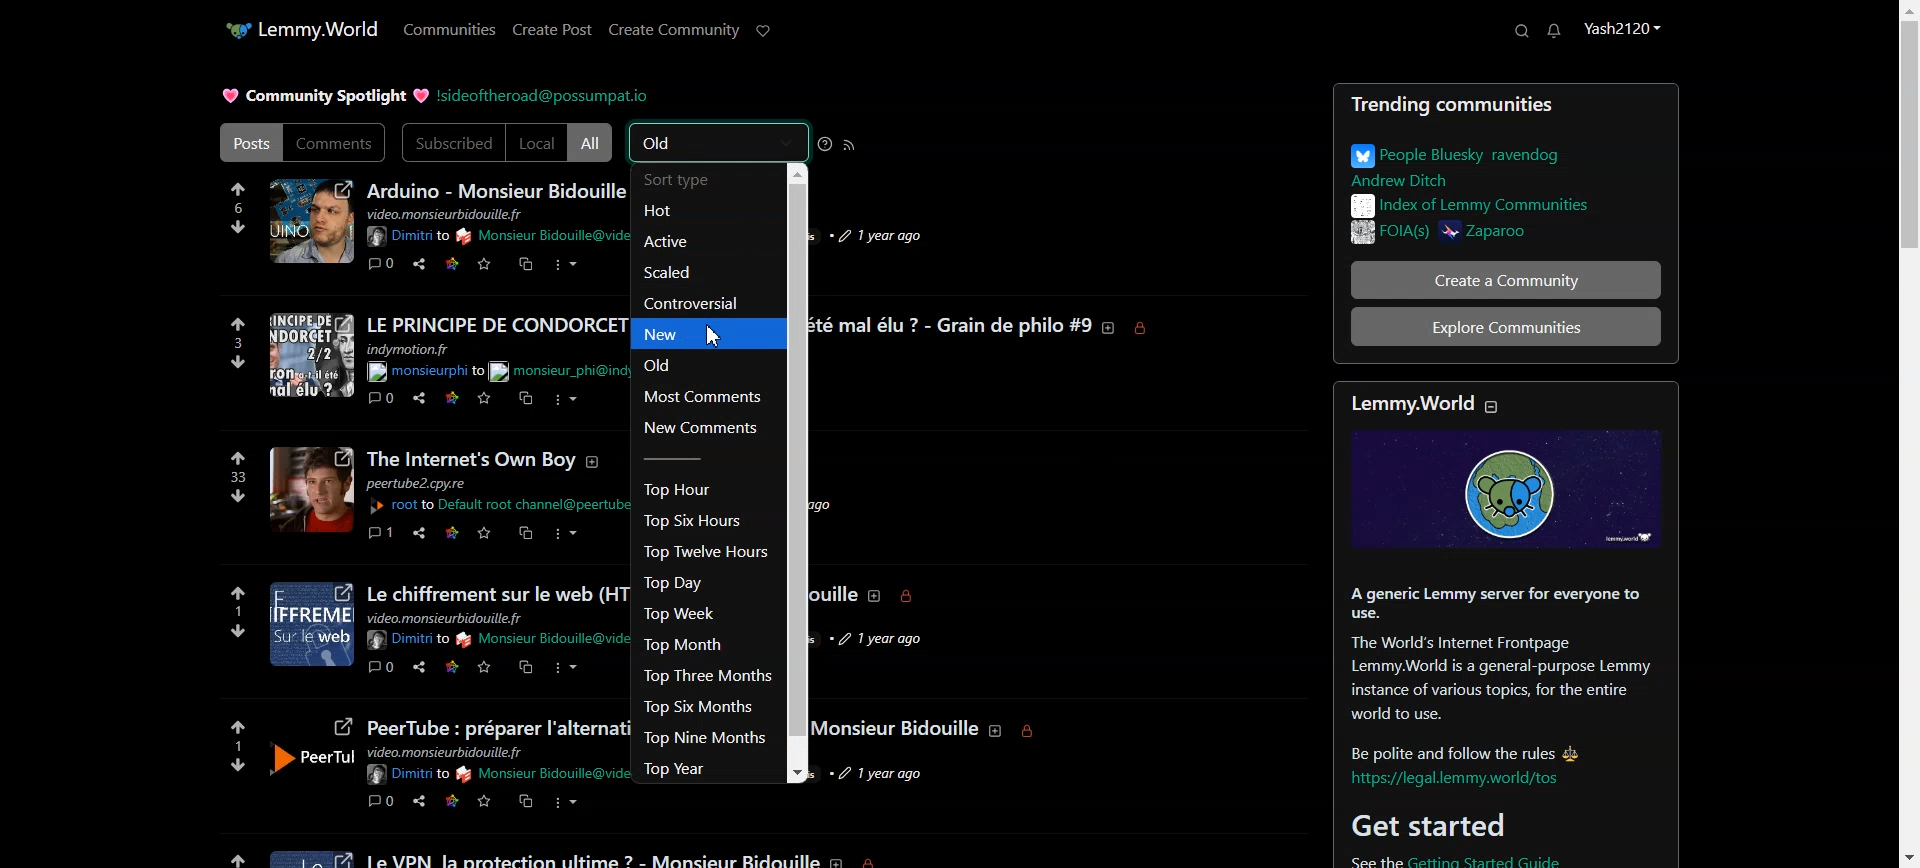 The image size is (1920, 868). What do you see at coordinates (314, 625) in the screenshot?
I see `` at bounding box center [314, 625].